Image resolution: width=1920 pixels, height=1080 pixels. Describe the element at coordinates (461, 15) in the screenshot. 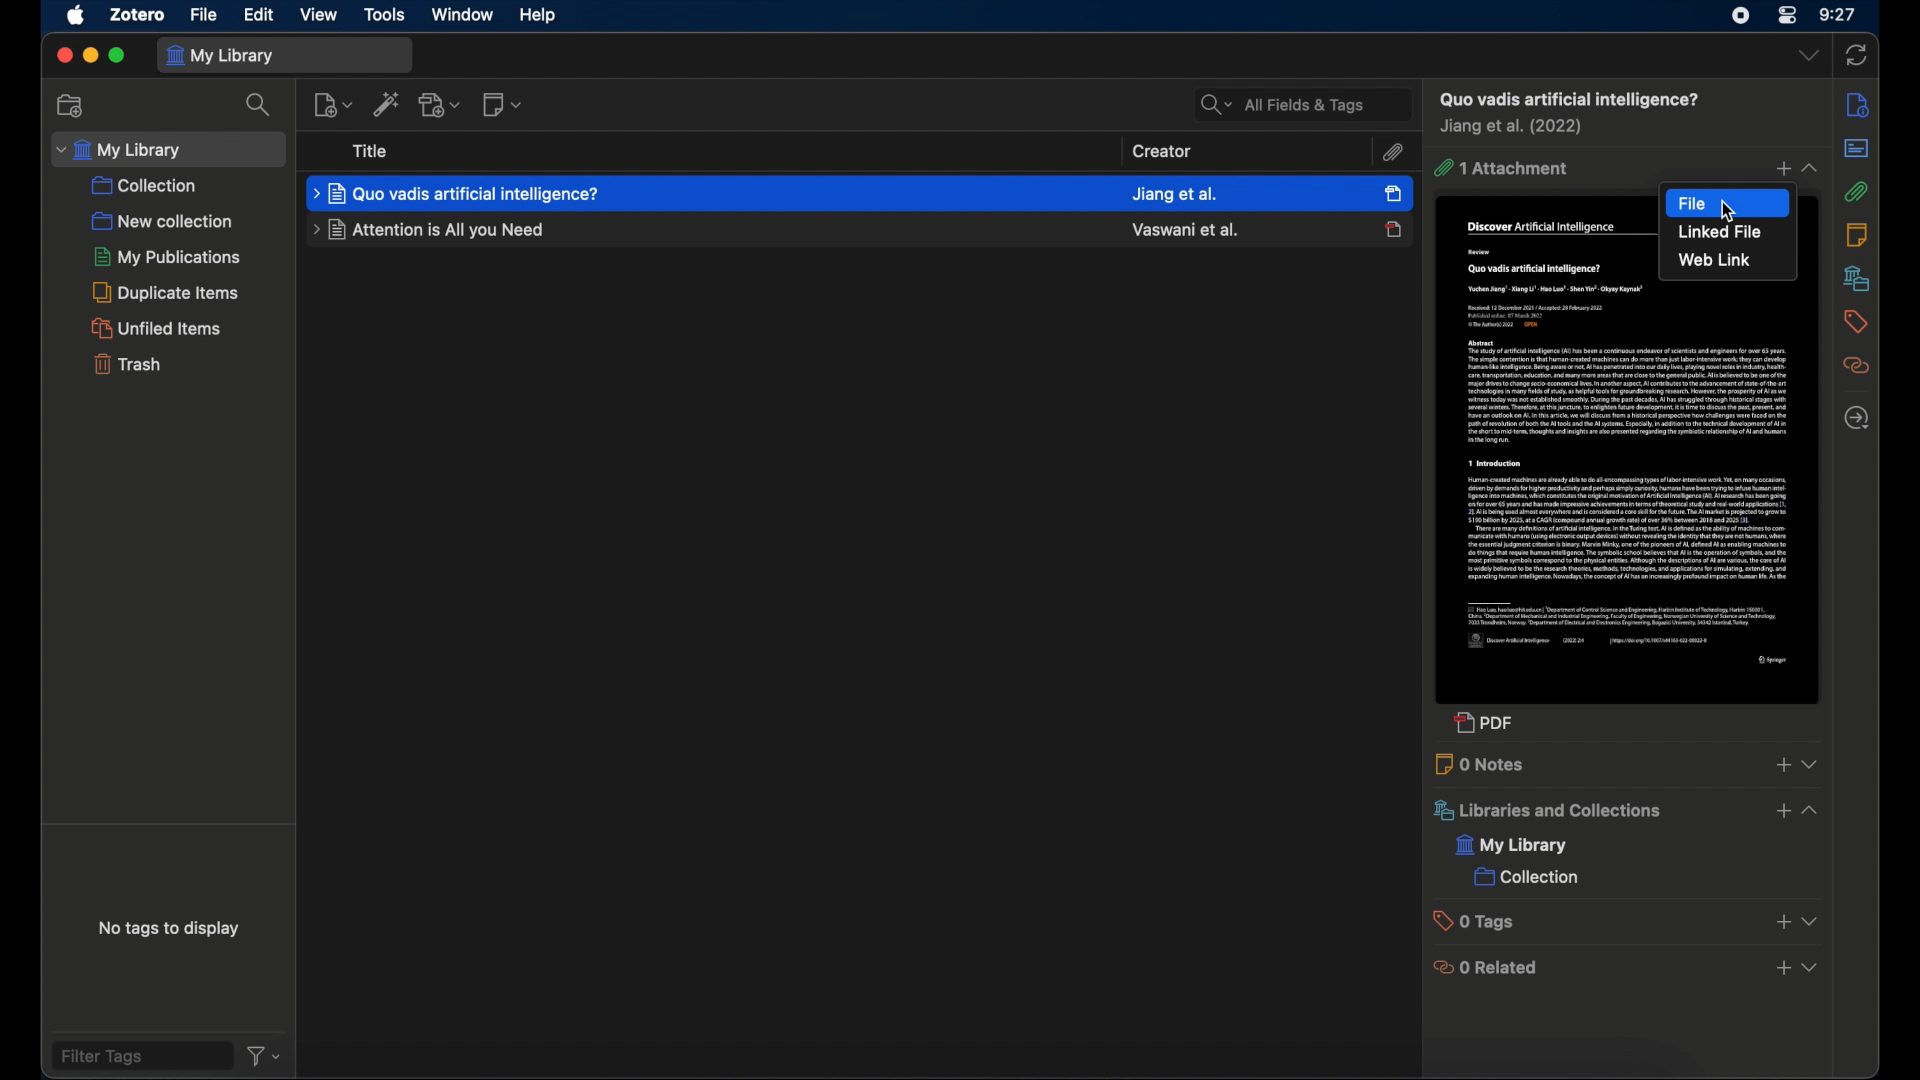

I see `window` at that location.